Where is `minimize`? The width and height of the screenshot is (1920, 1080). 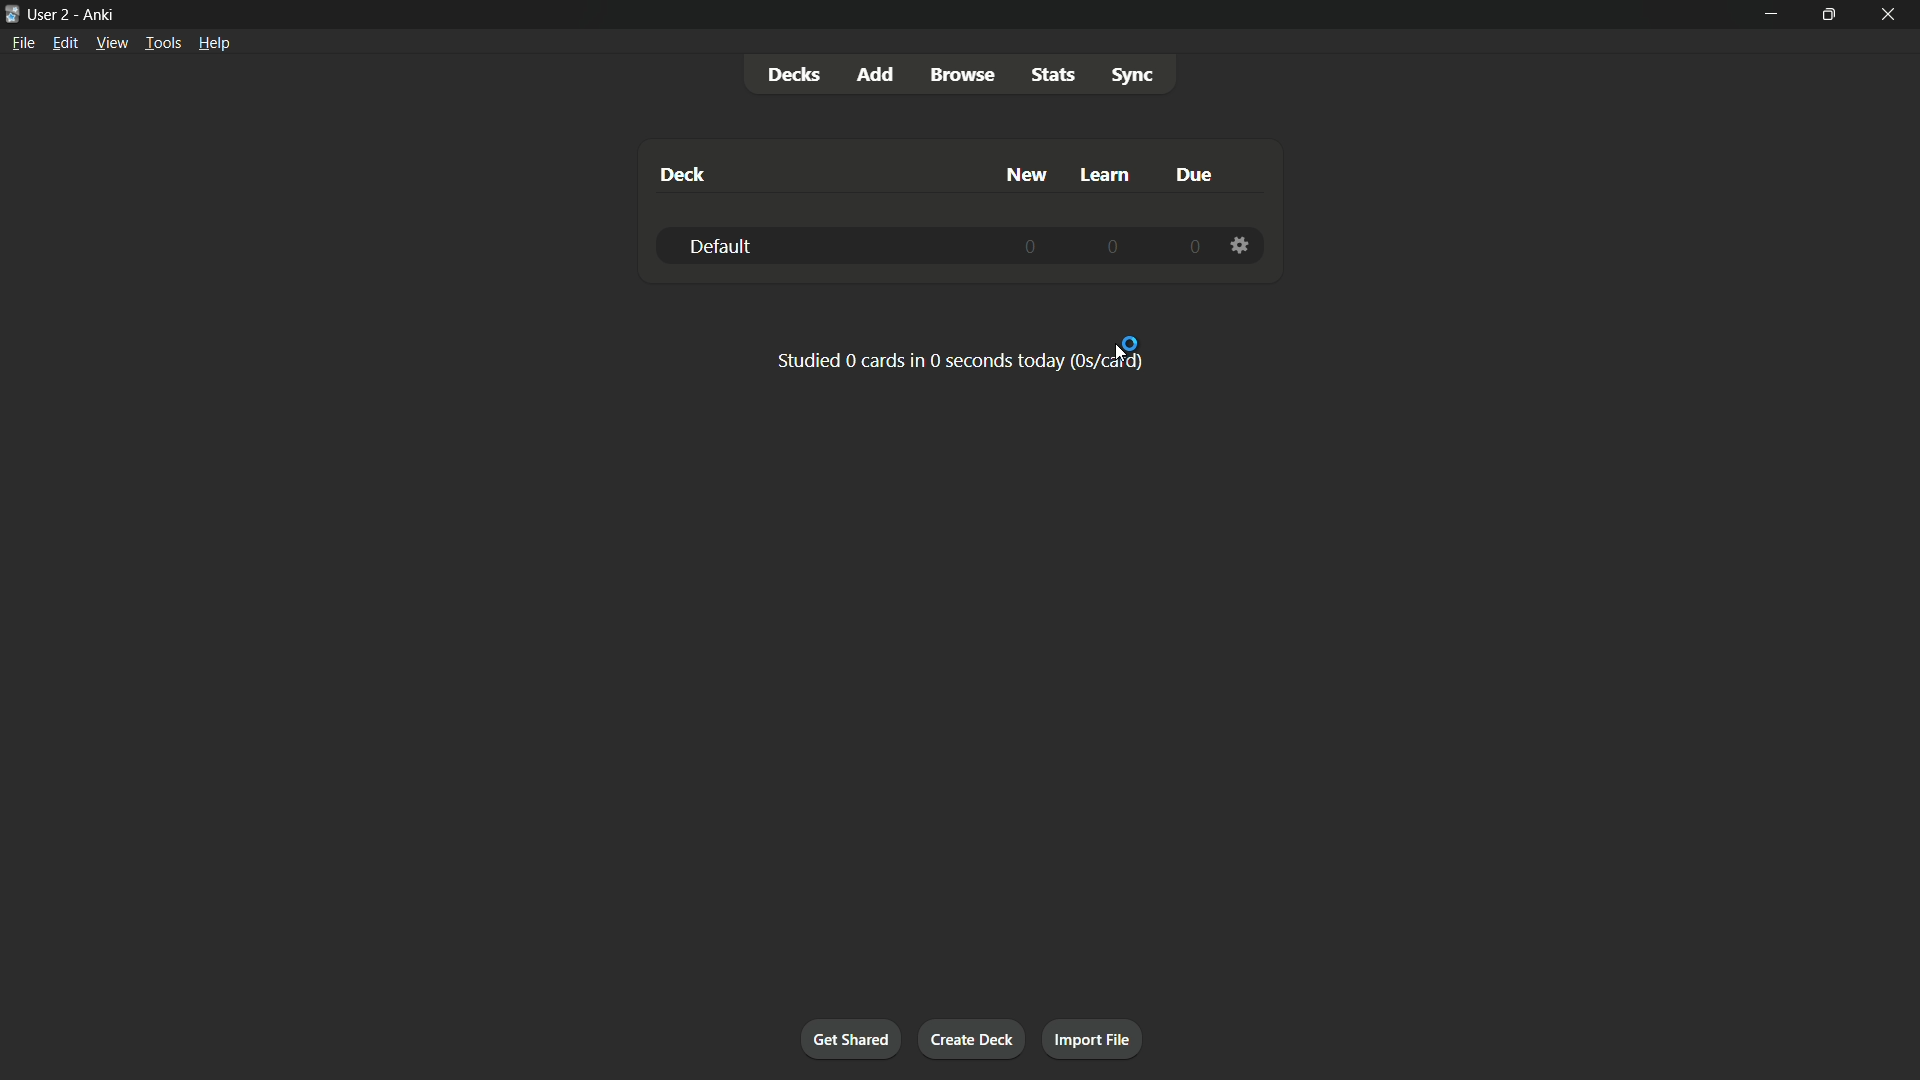
minimize is located at coordinates (1771, 15).